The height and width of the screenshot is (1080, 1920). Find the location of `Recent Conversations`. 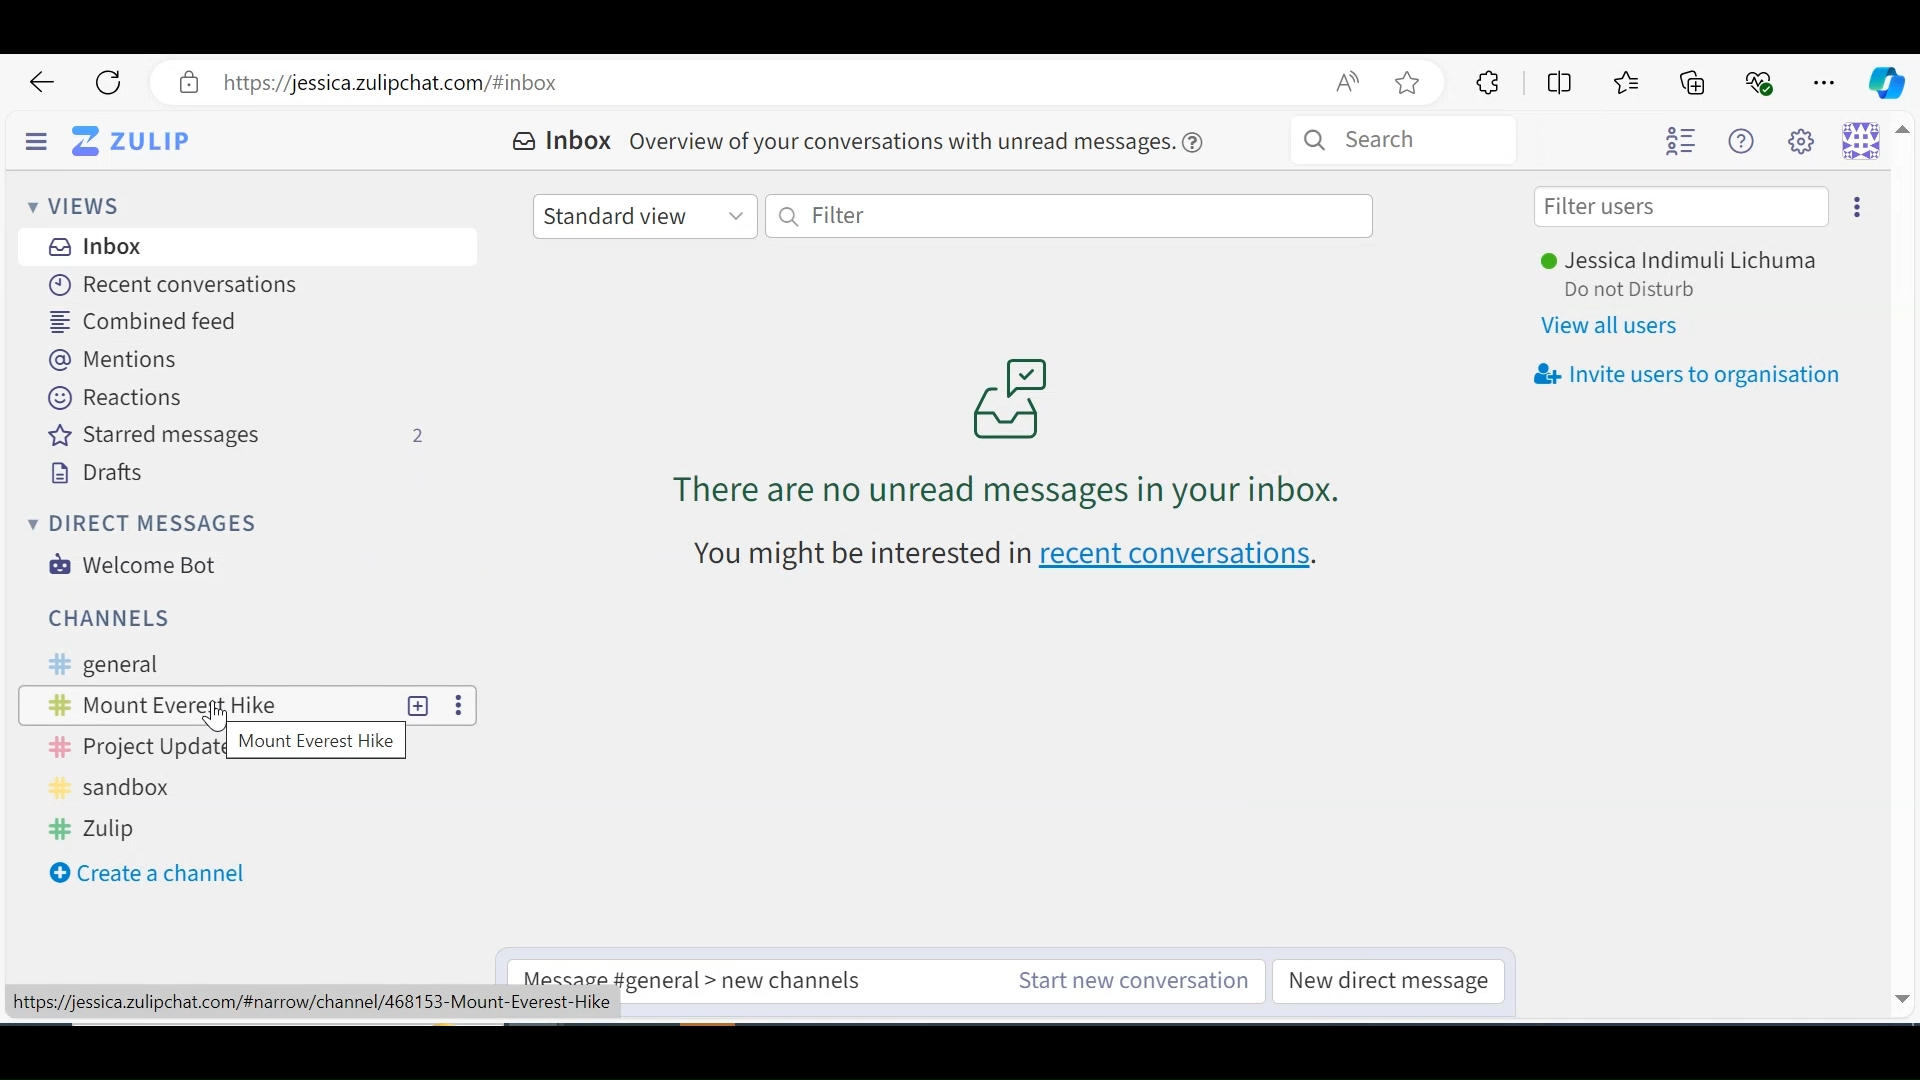

Recent Conversations is located at coordinates (166, 283).